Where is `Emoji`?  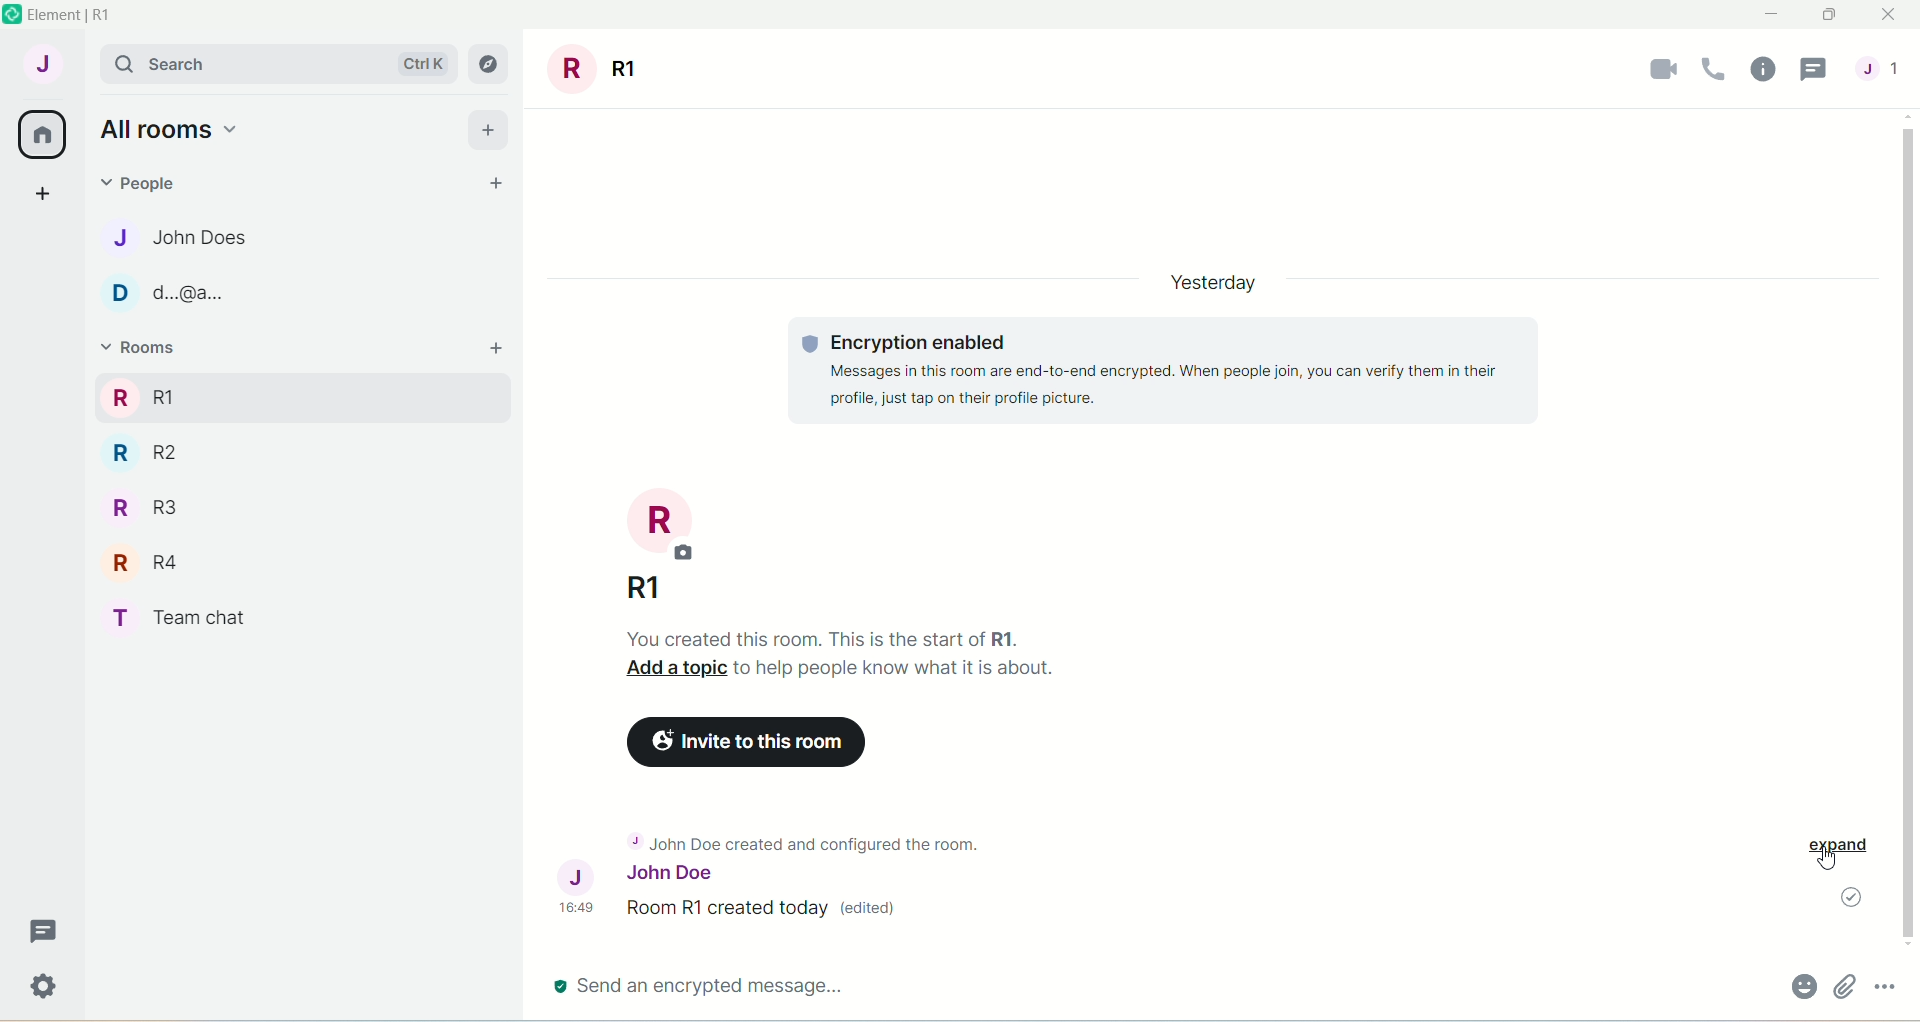 Emoji is located at coordinates (1805, 988).